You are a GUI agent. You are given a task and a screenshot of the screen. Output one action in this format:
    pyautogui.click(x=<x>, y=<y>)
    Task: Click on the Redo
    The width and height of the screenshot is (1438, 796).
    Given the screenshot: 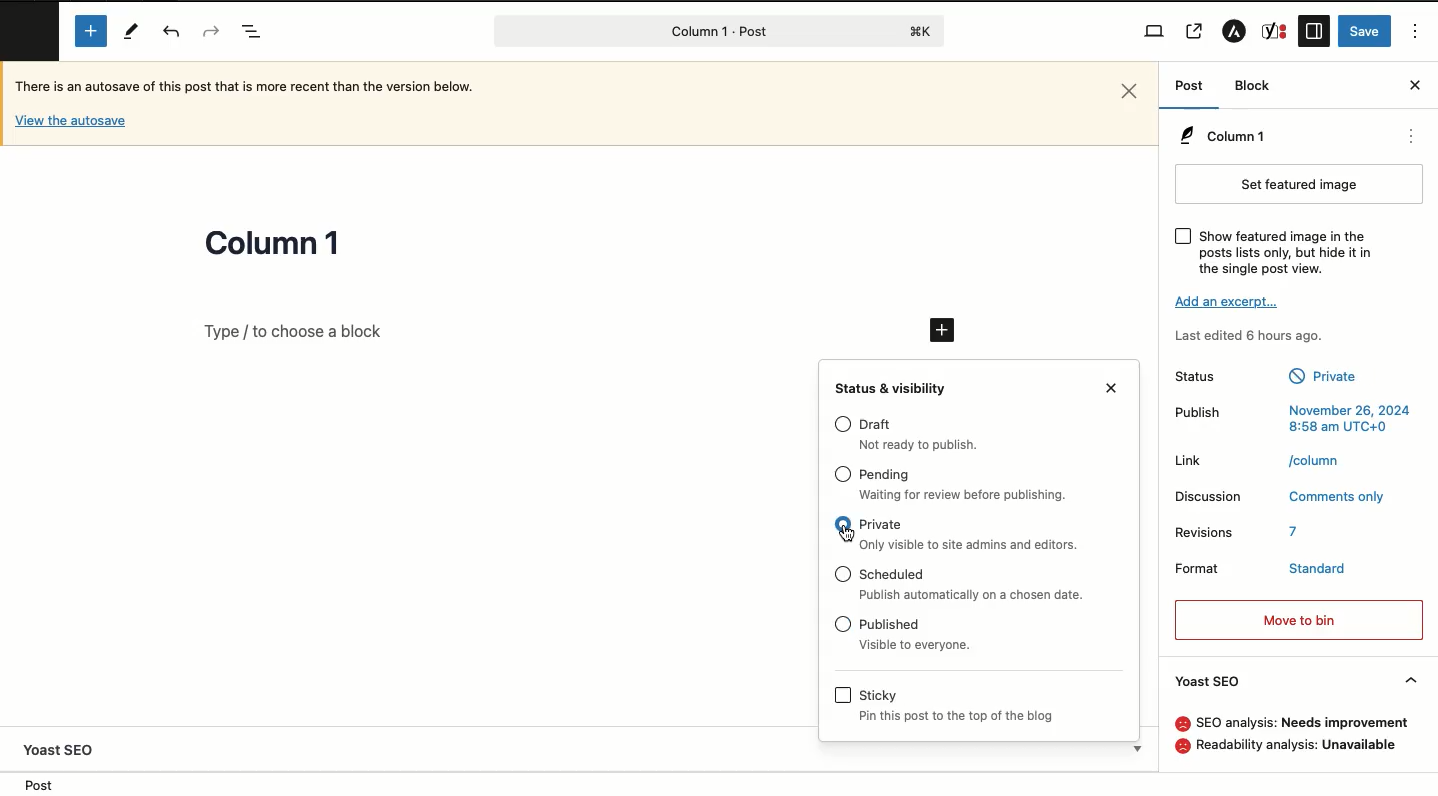 What is the action you would take?
    pyautogui.click(x=208, y=30)
    